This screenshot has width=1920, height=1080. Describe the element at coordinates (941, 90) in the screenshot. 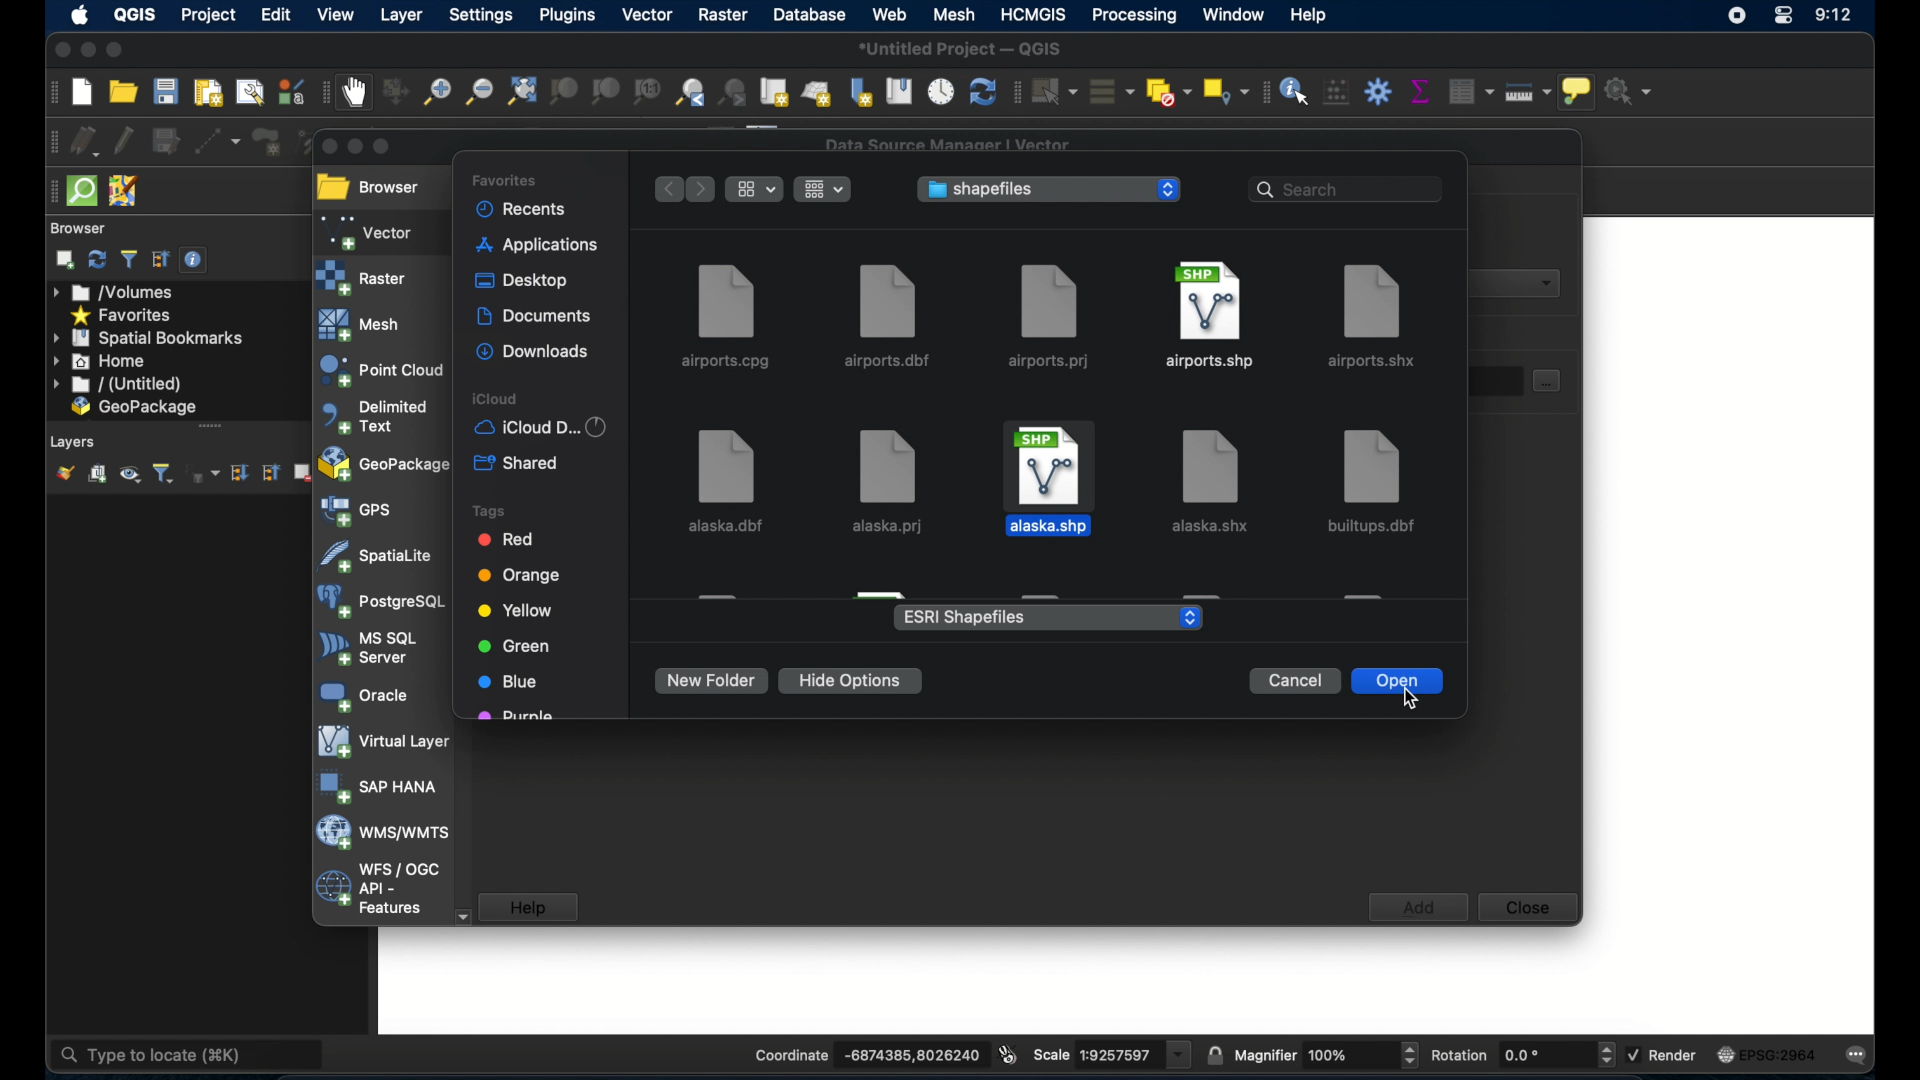

I see `temporal controller panel` at that location.